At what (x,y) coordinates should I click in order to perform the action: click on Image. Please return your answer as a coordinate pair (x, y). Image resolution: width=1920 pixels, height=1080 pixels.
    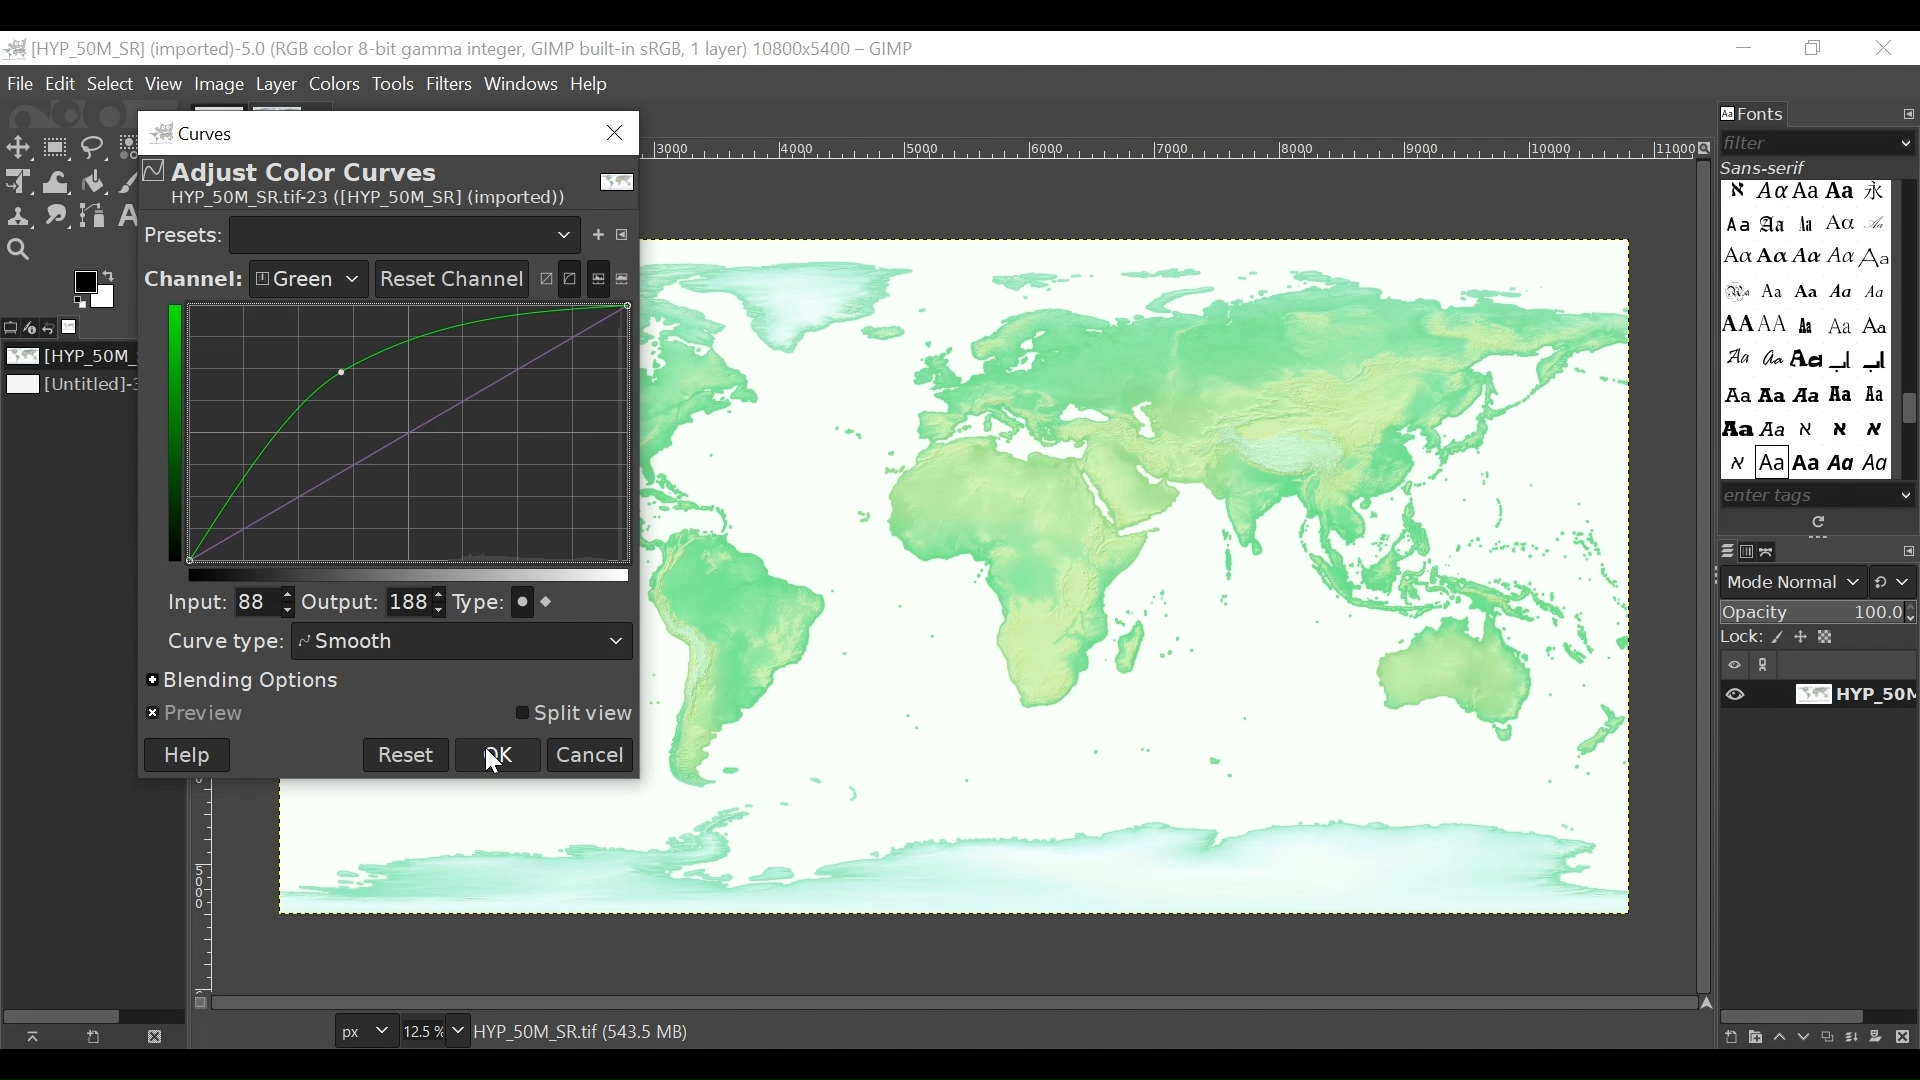
    Looking at the image, I should click on (1137, 578).